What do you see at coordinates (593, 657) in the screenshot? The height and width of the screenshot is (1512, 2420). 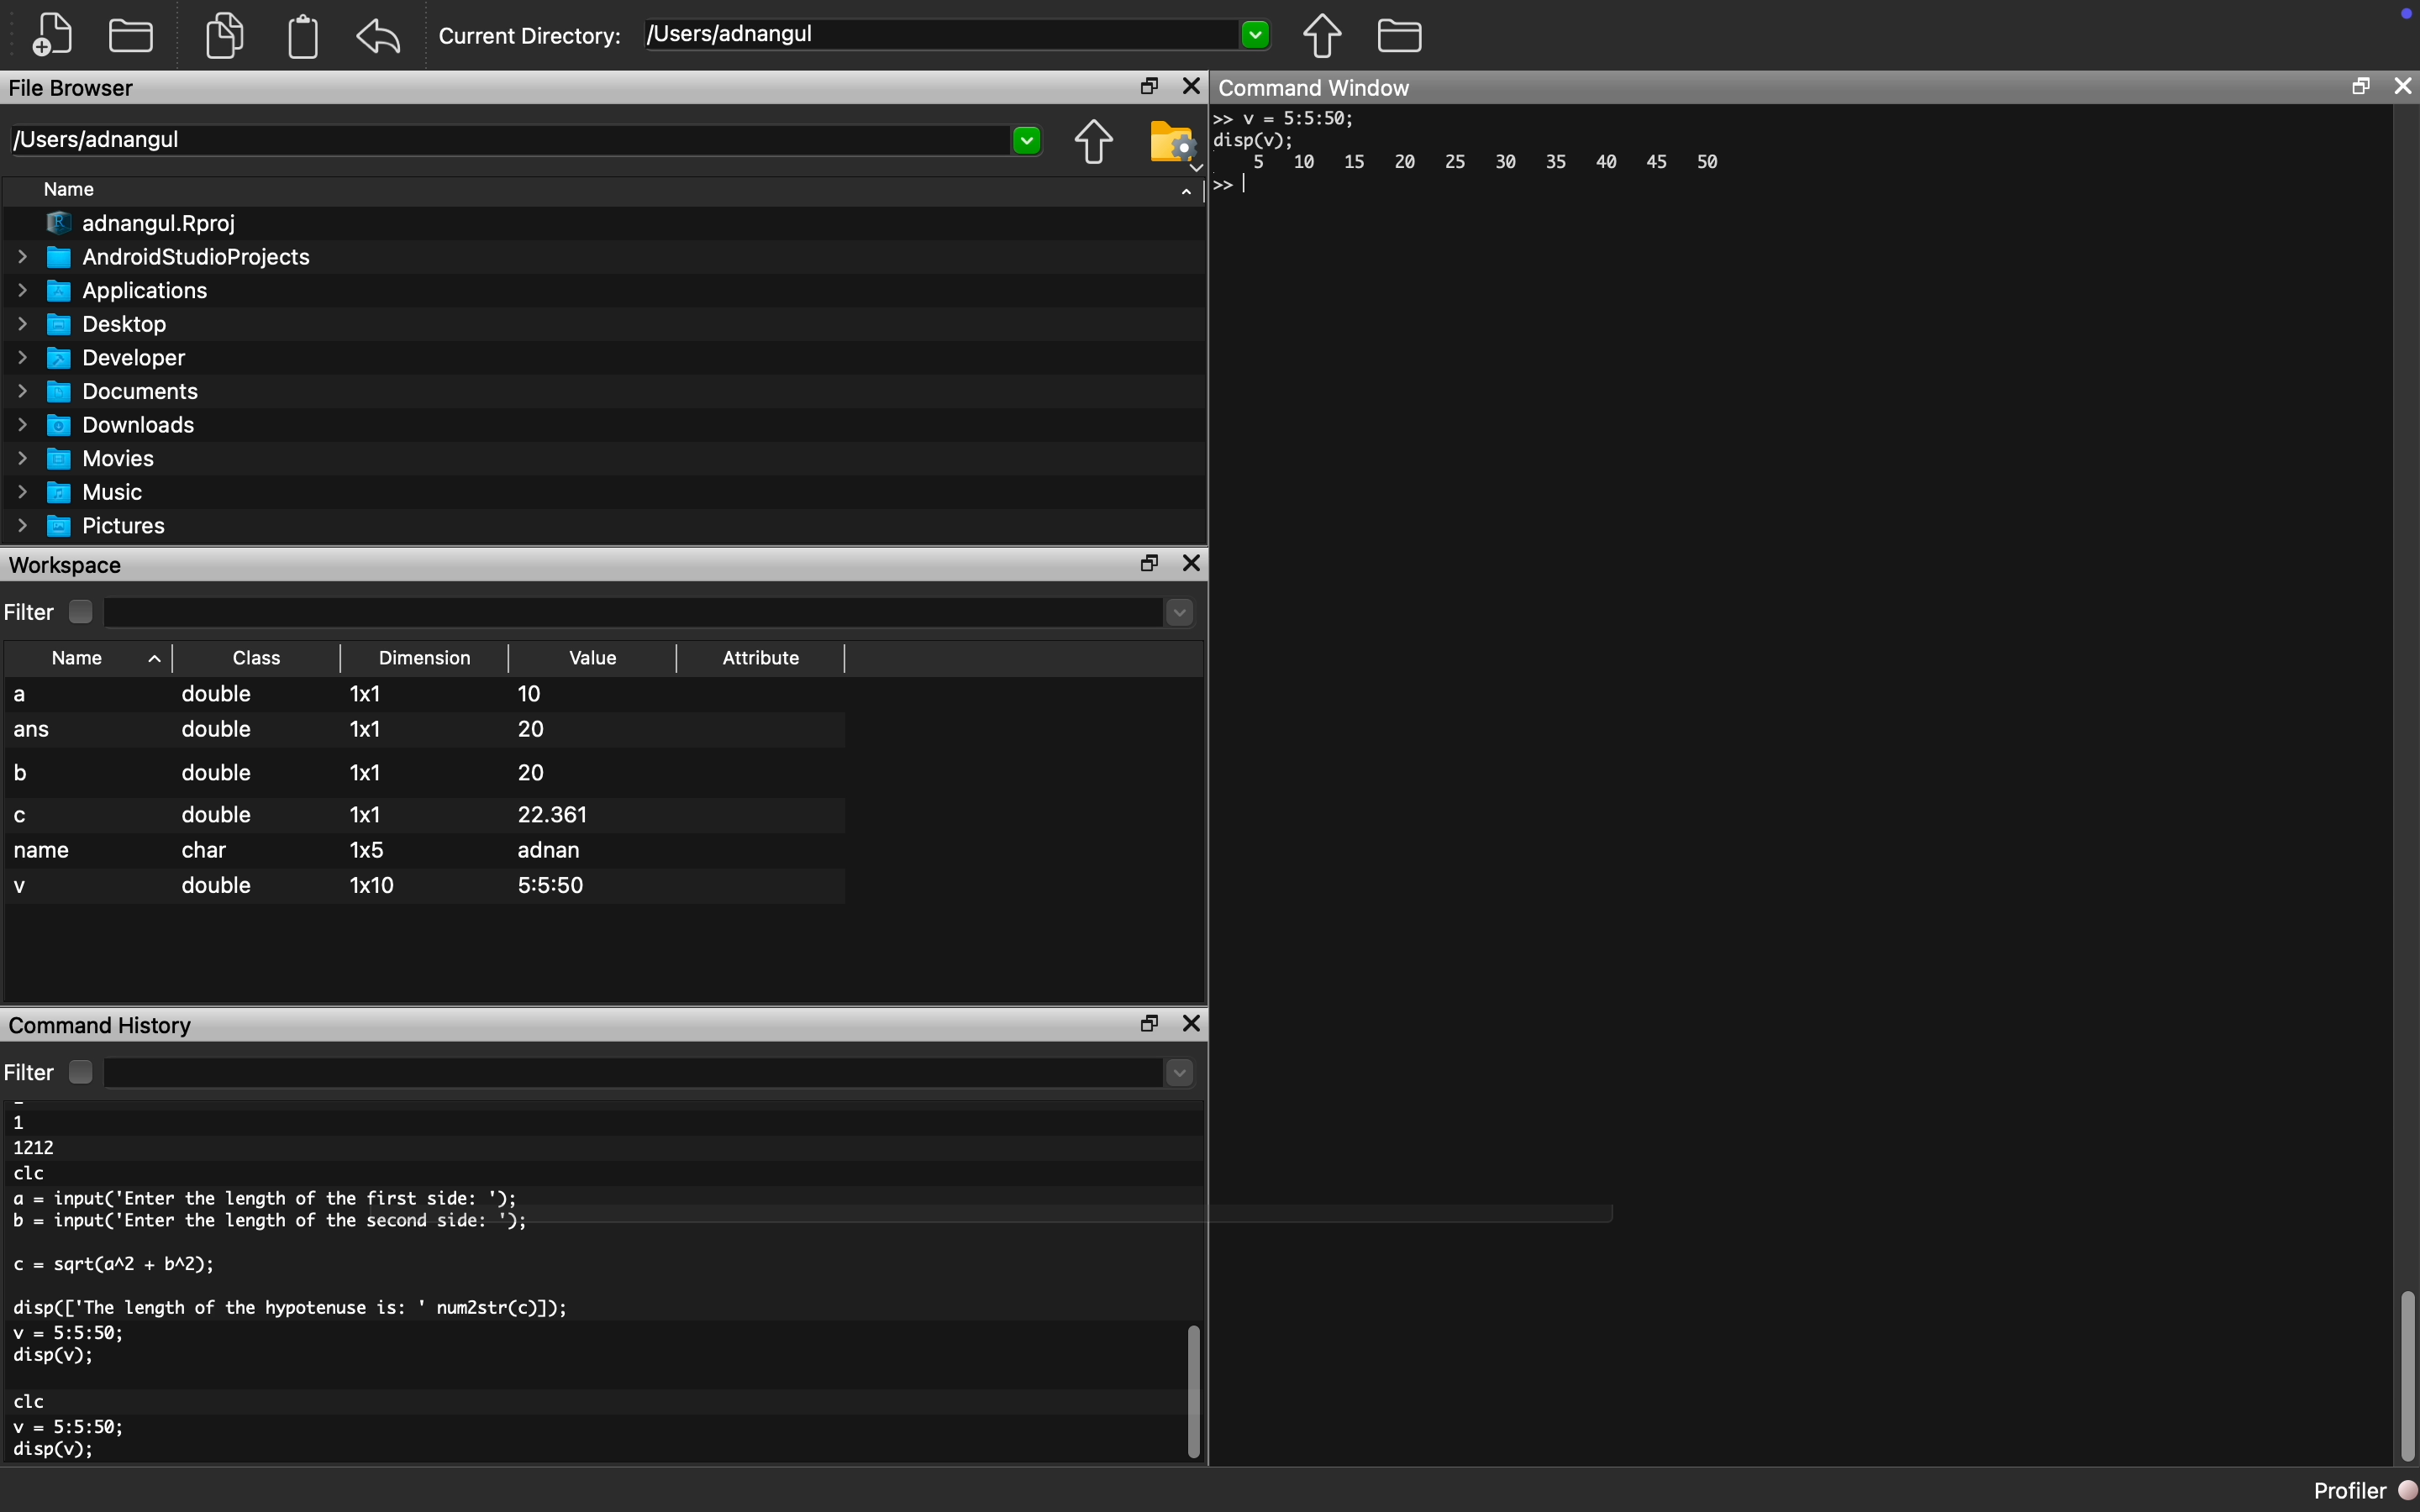 I see `Value` at bounding box center [593, 657].